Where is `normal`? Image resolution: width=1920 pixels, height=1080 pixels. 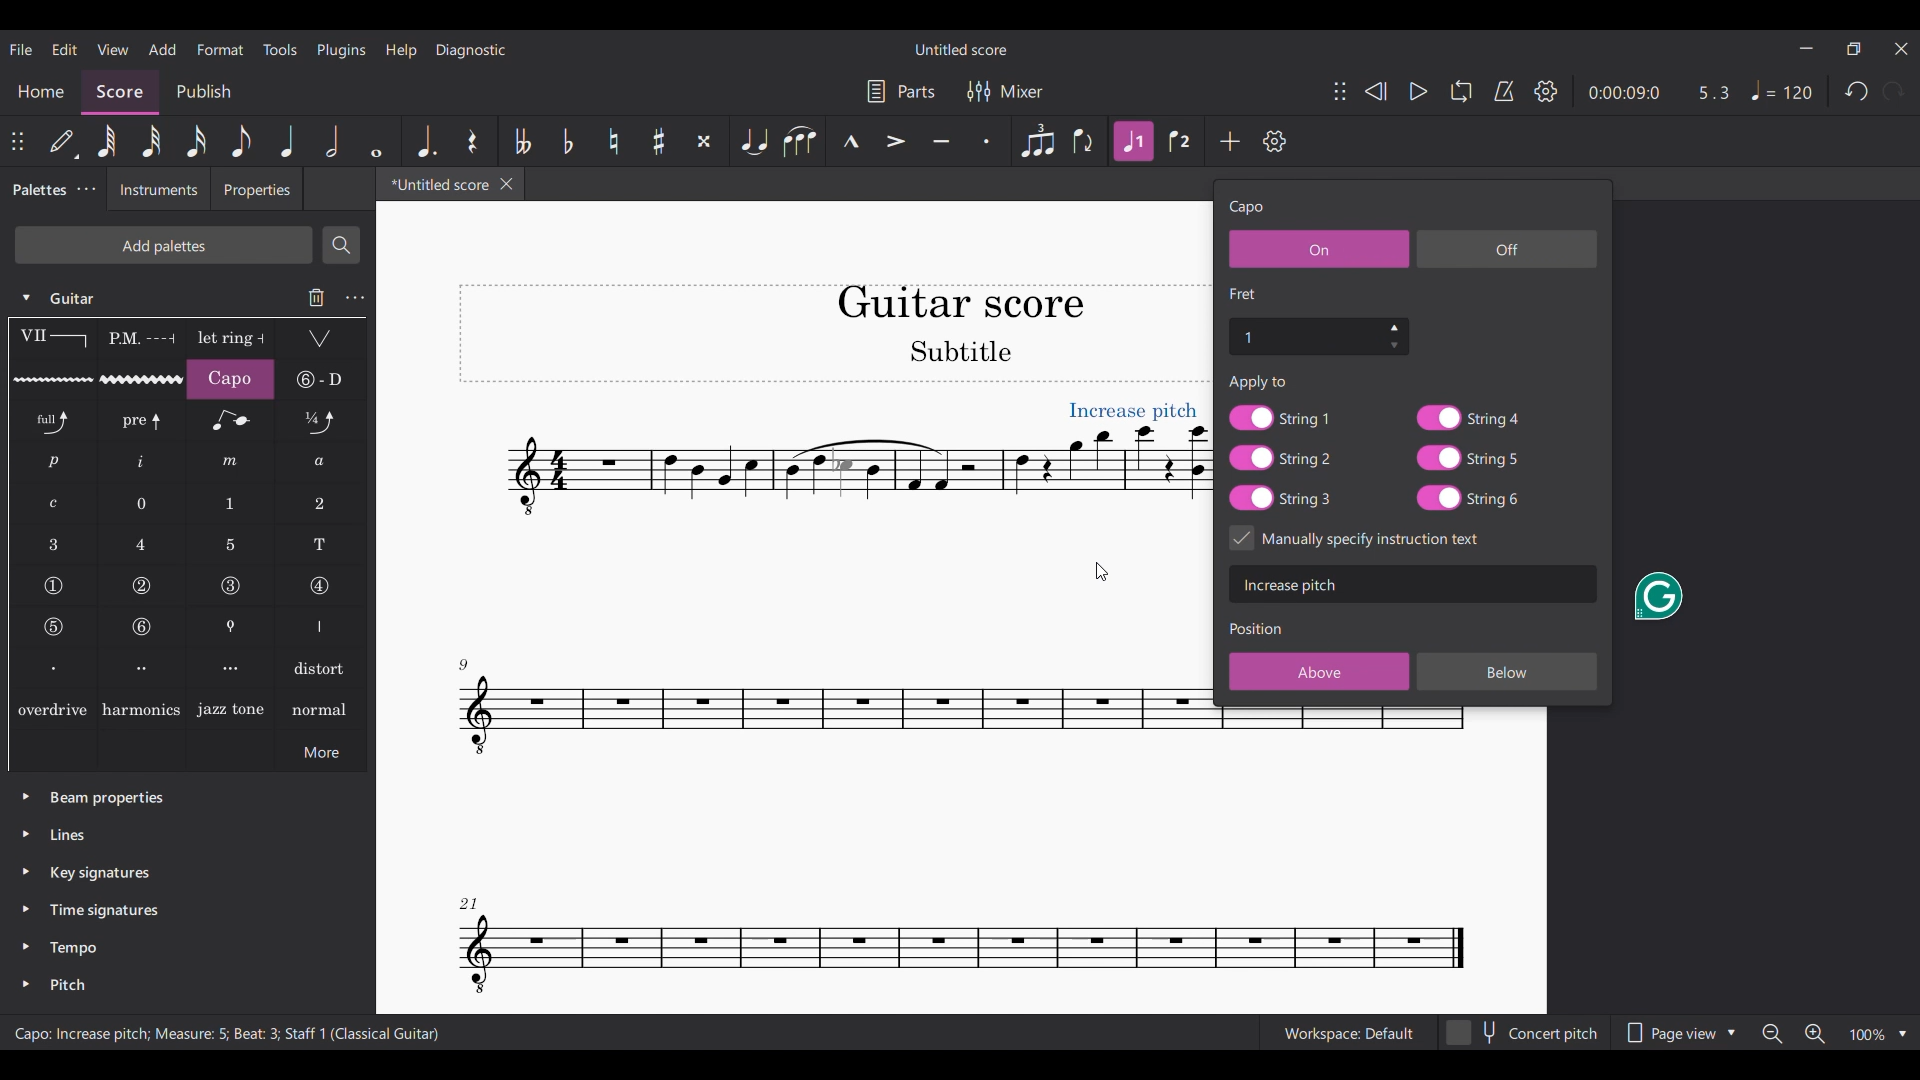 normal is located at coordinates (320, 708).